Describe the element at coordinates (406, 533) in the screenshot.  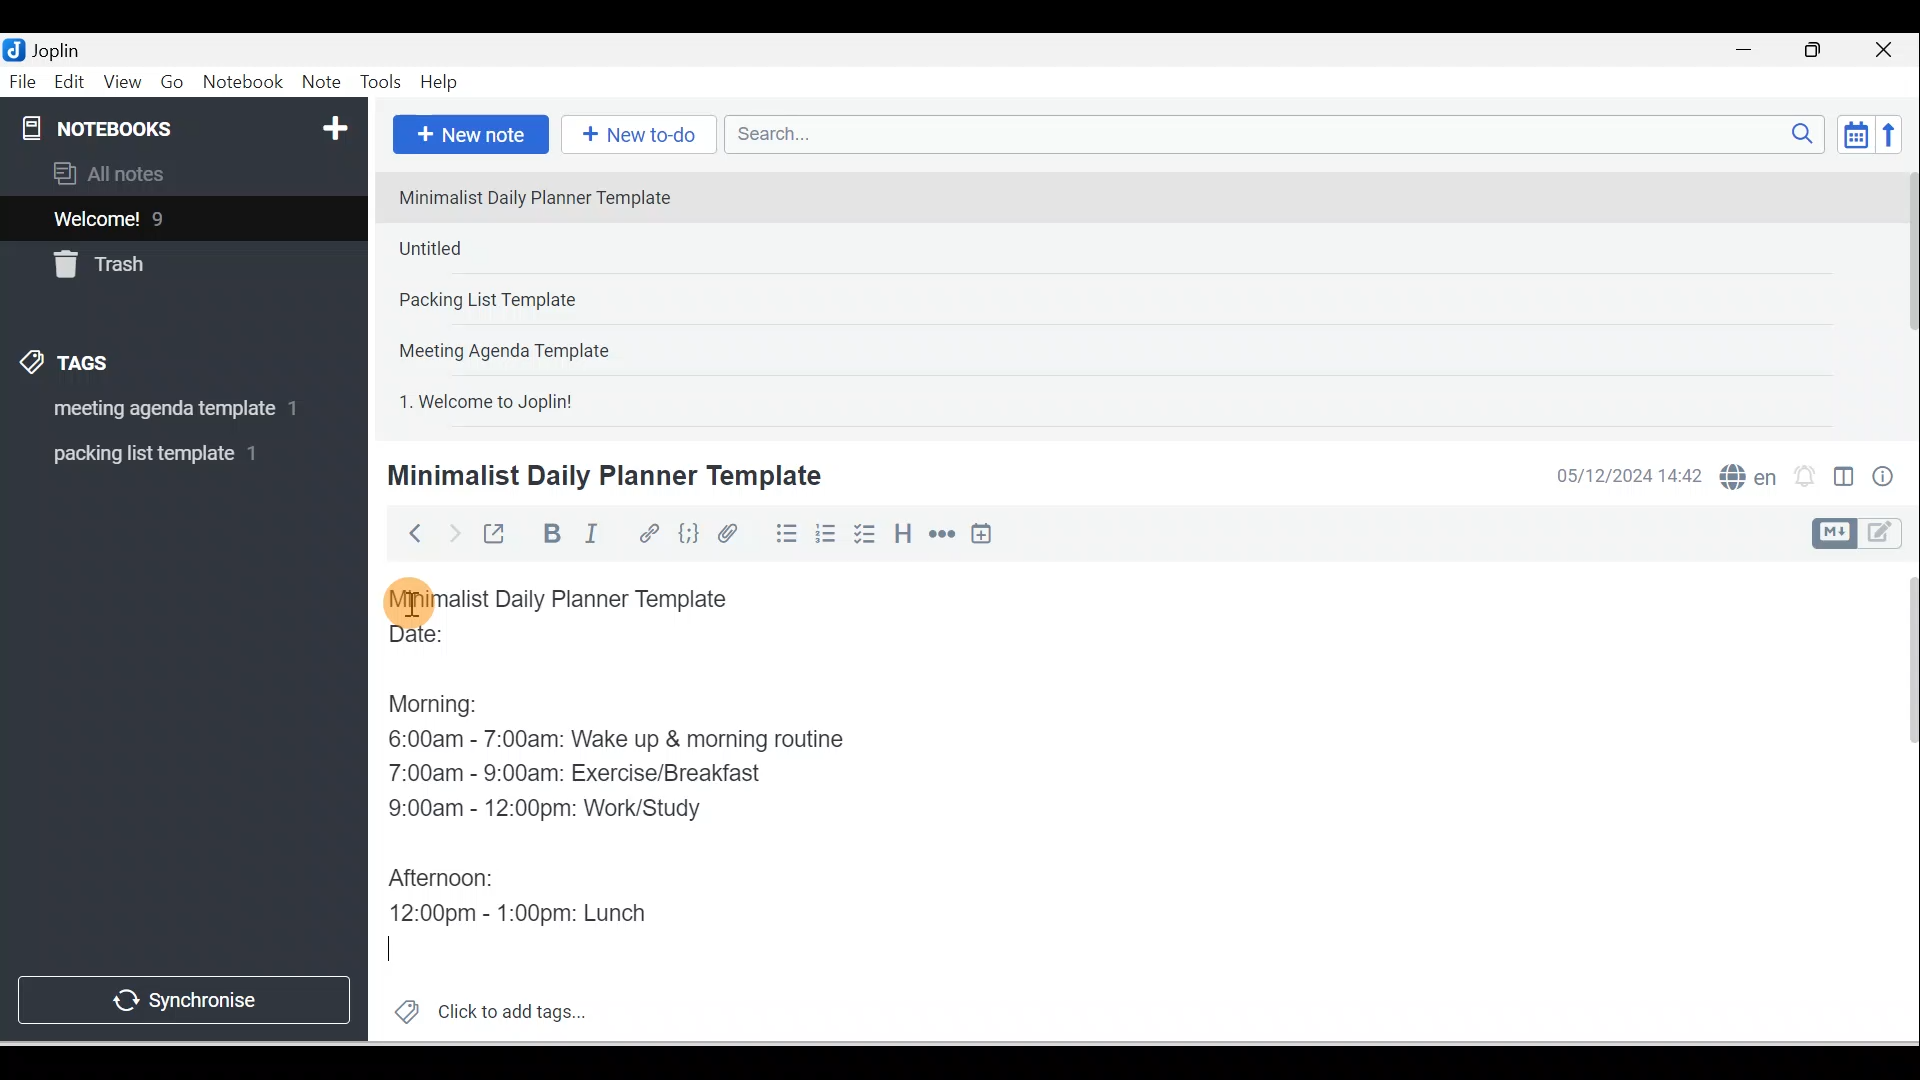
I see `Back` at that location.